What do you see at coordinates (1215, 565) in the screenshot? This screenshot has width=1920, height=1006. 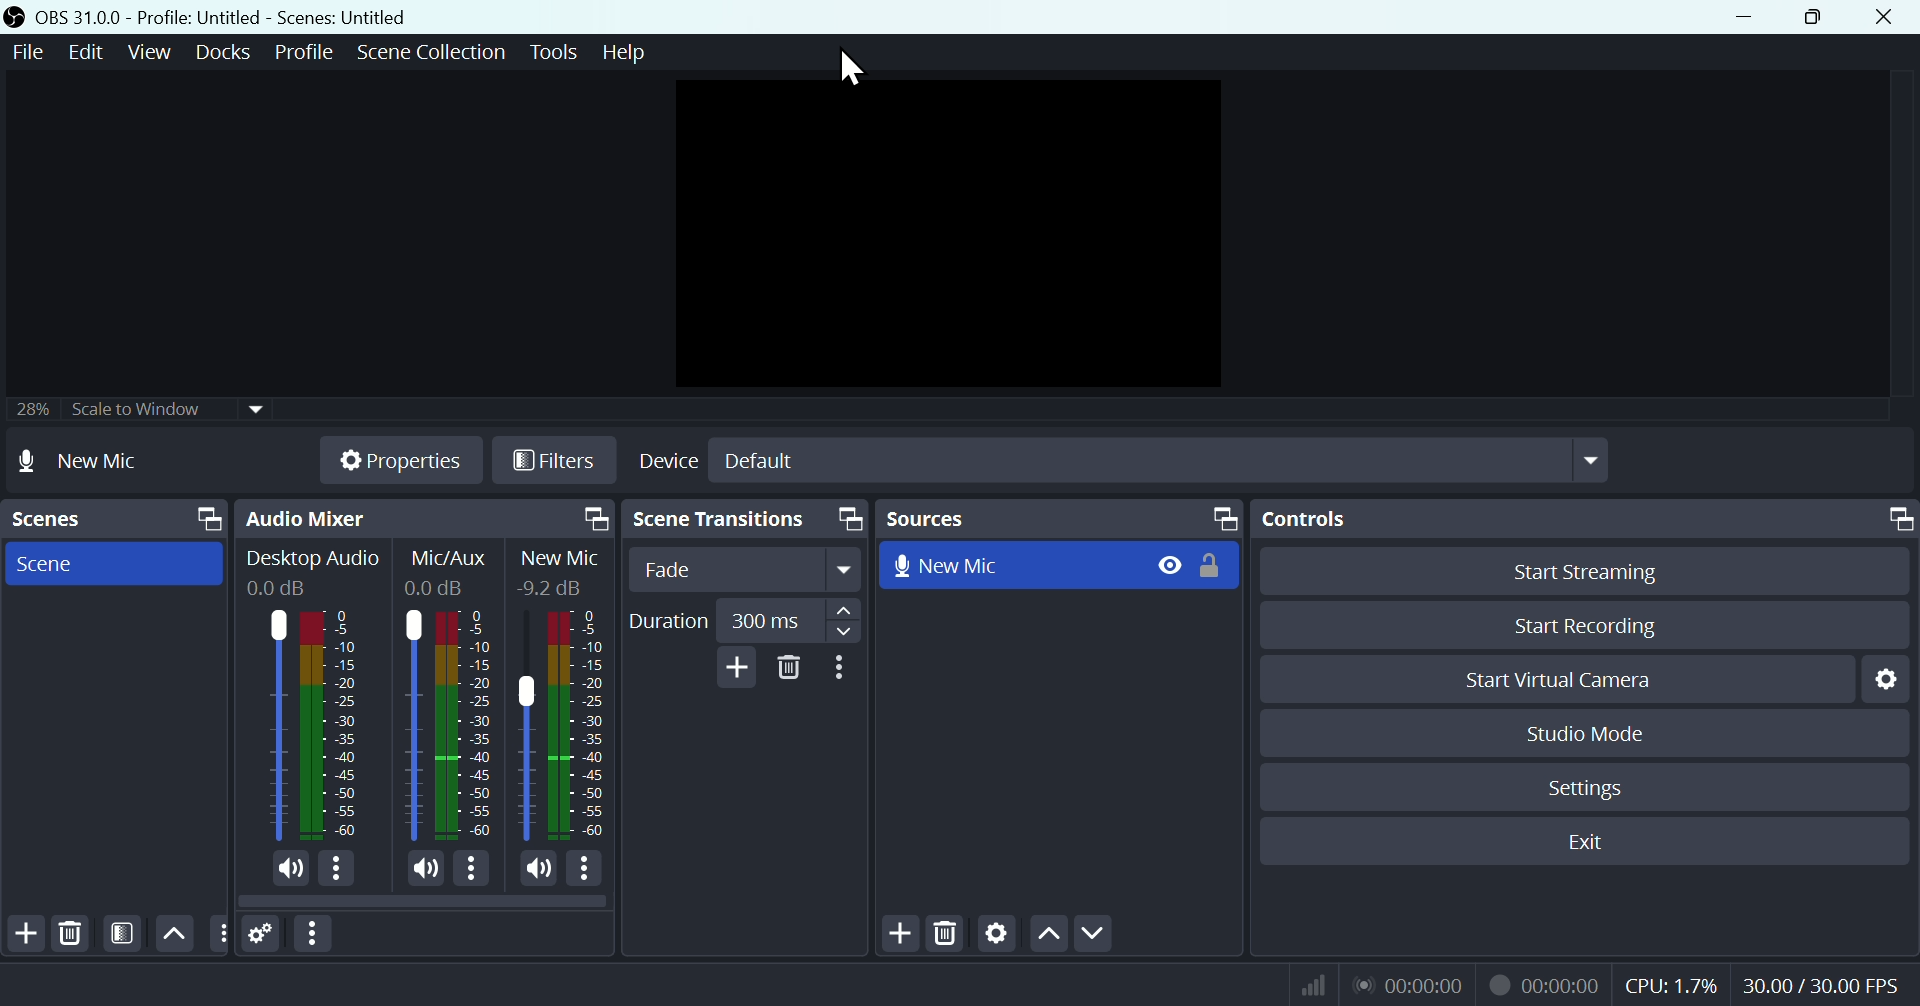 I see `(un)lock` at bounding box center [1215, 565].